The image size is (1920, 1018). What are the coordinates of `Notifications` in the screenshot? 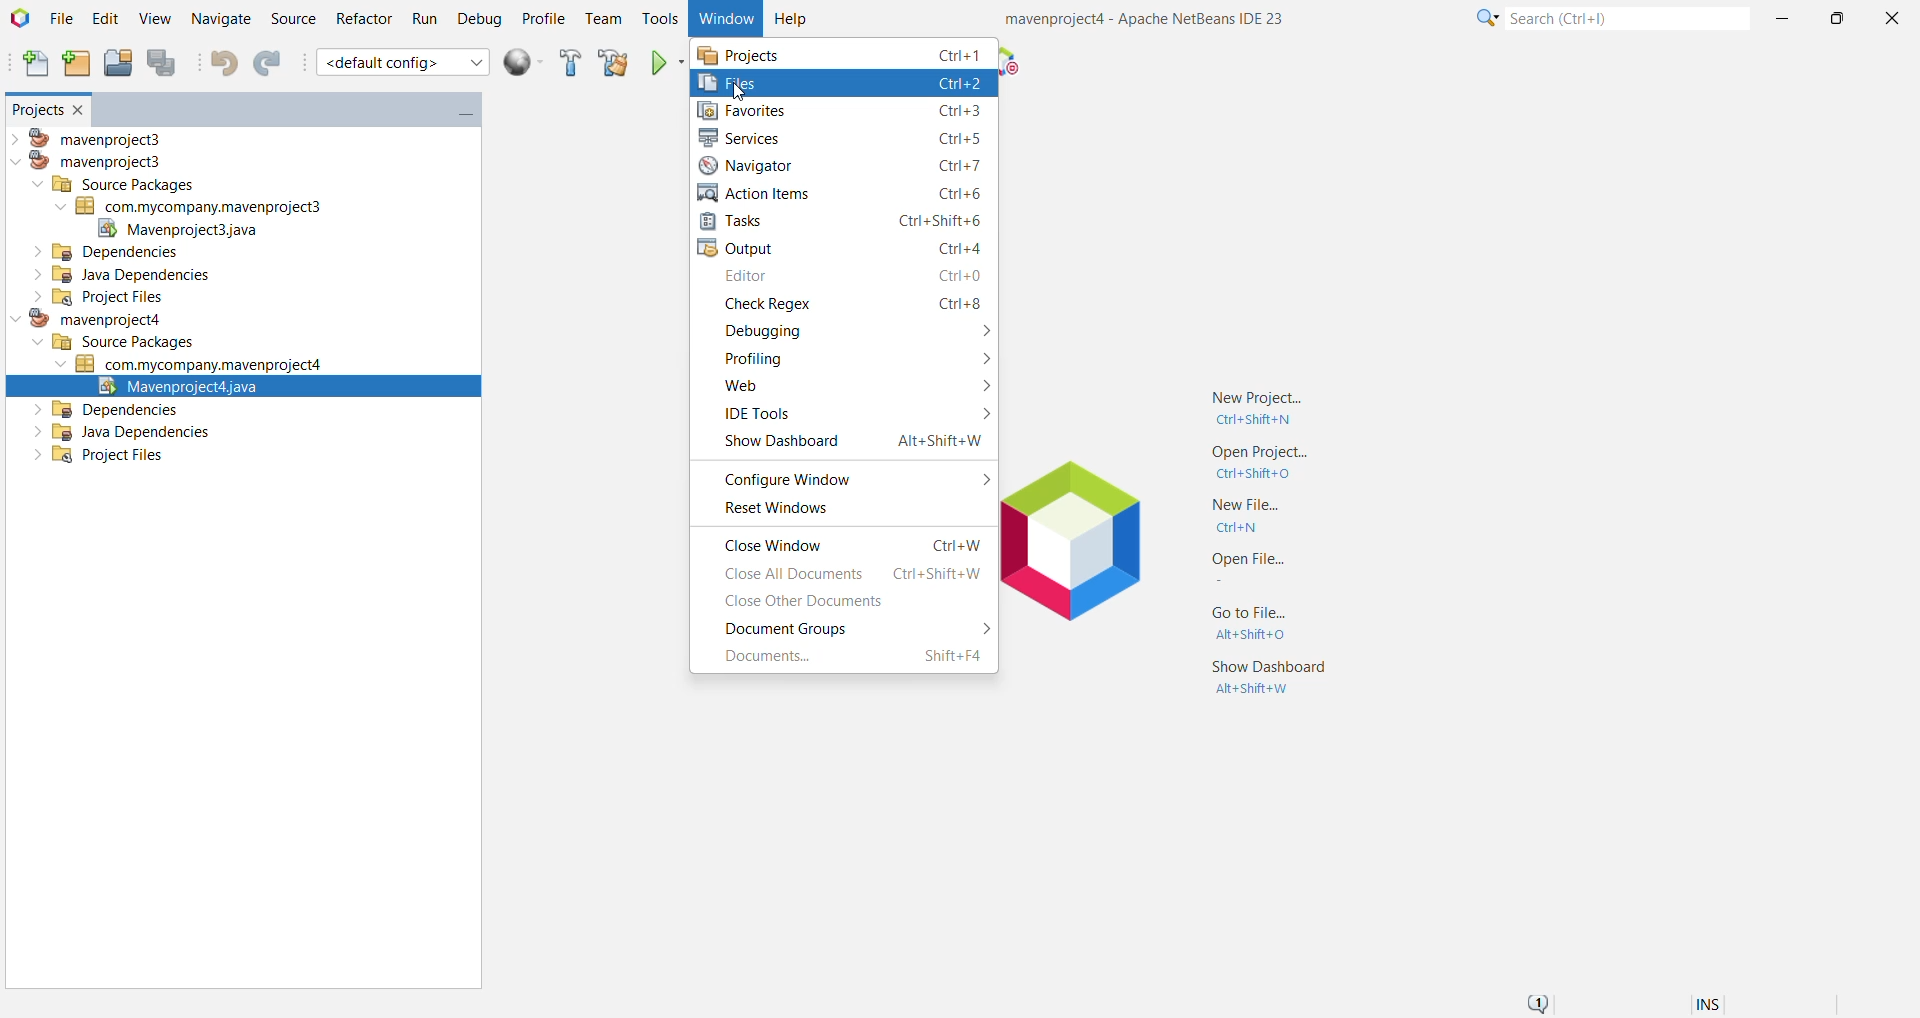 It's located at (1542, 1000).